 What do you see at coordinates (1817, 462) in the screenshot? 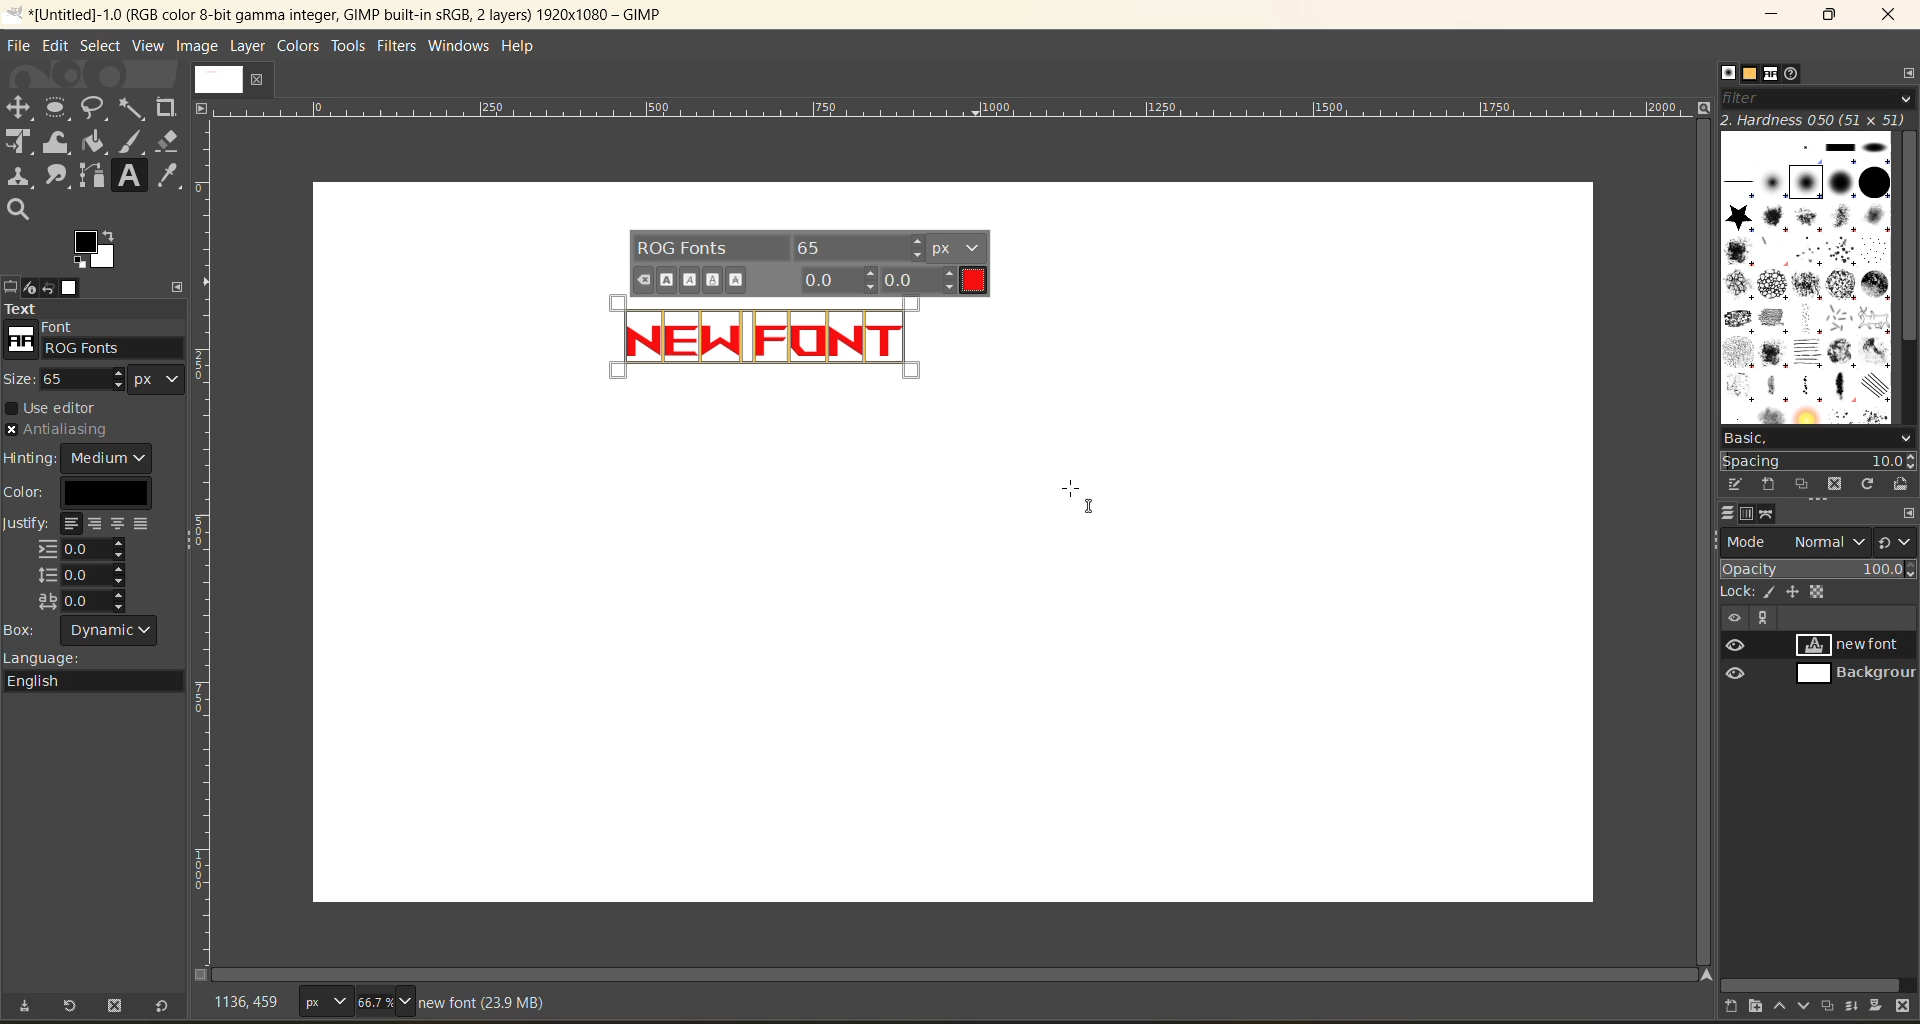
I see `spacing` at bounding box center [1817, 462].